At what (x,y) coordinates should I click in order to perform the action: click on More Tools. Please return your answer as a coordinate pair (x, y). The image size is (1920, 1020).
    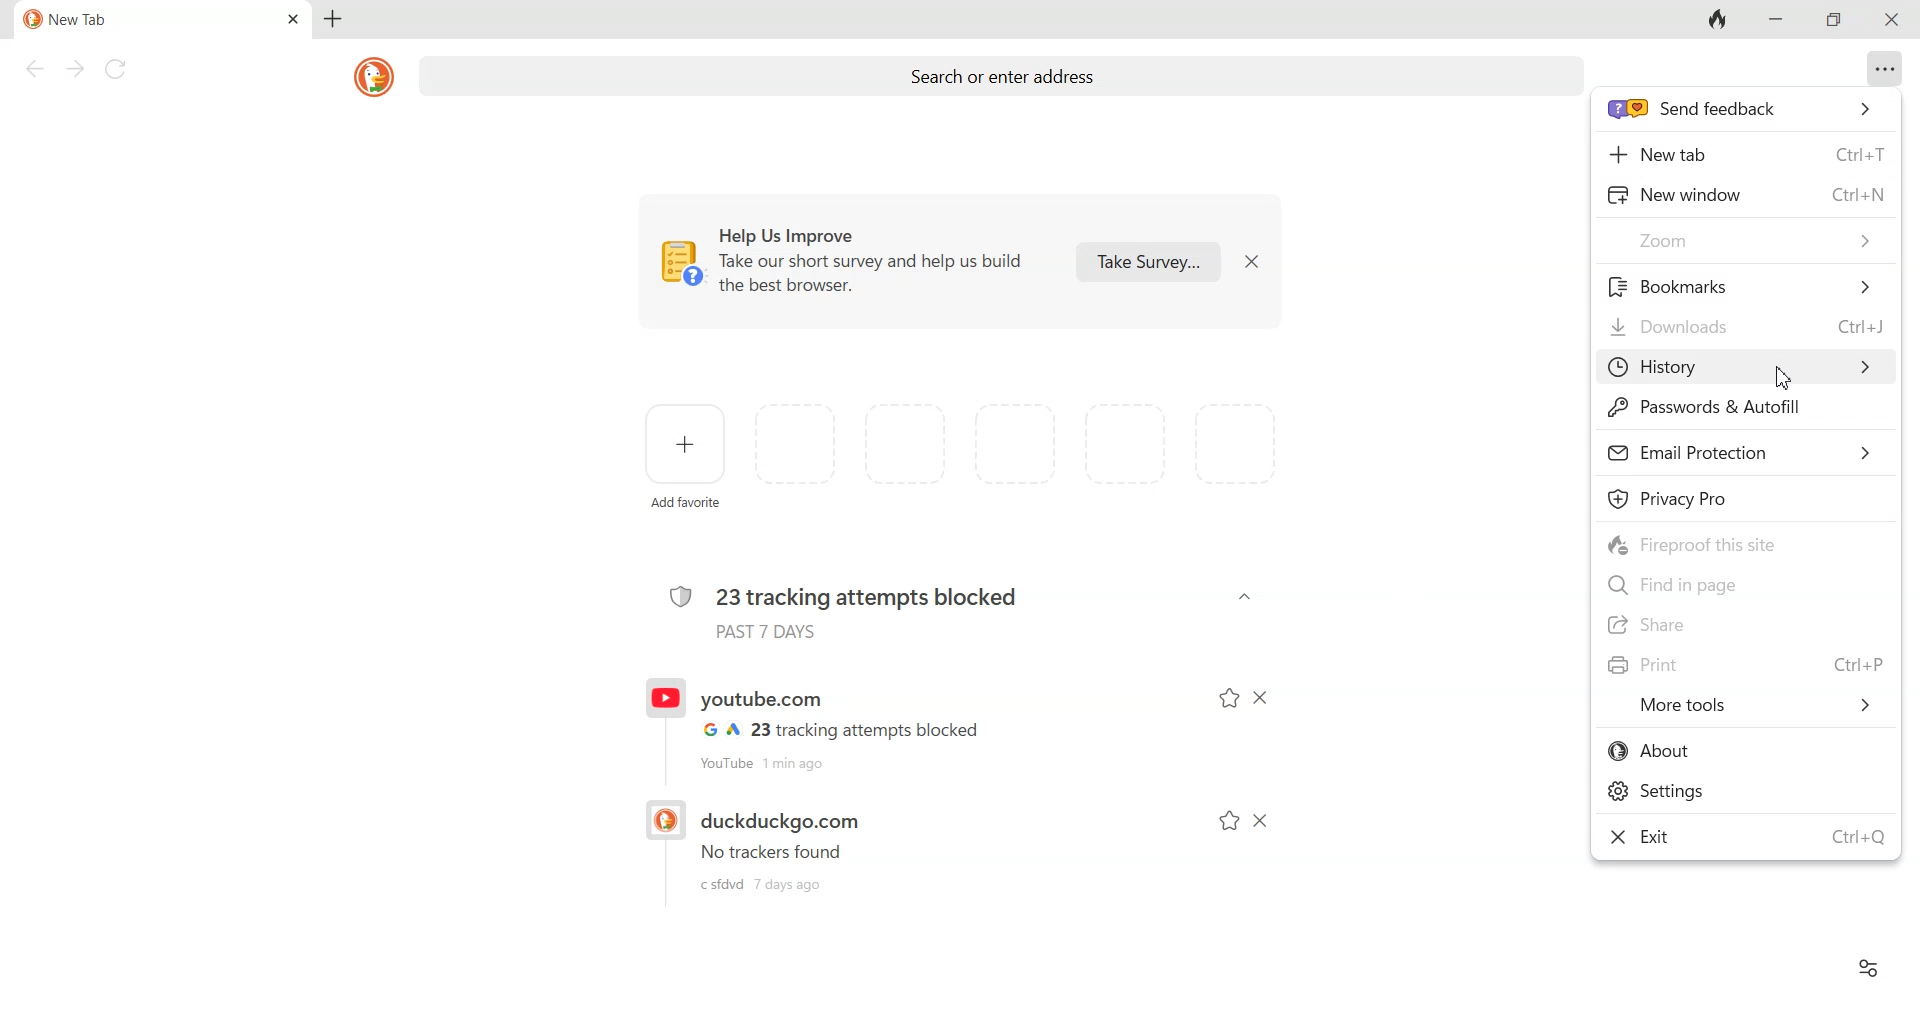
    Looking at the image, I should click on (1747, 701).